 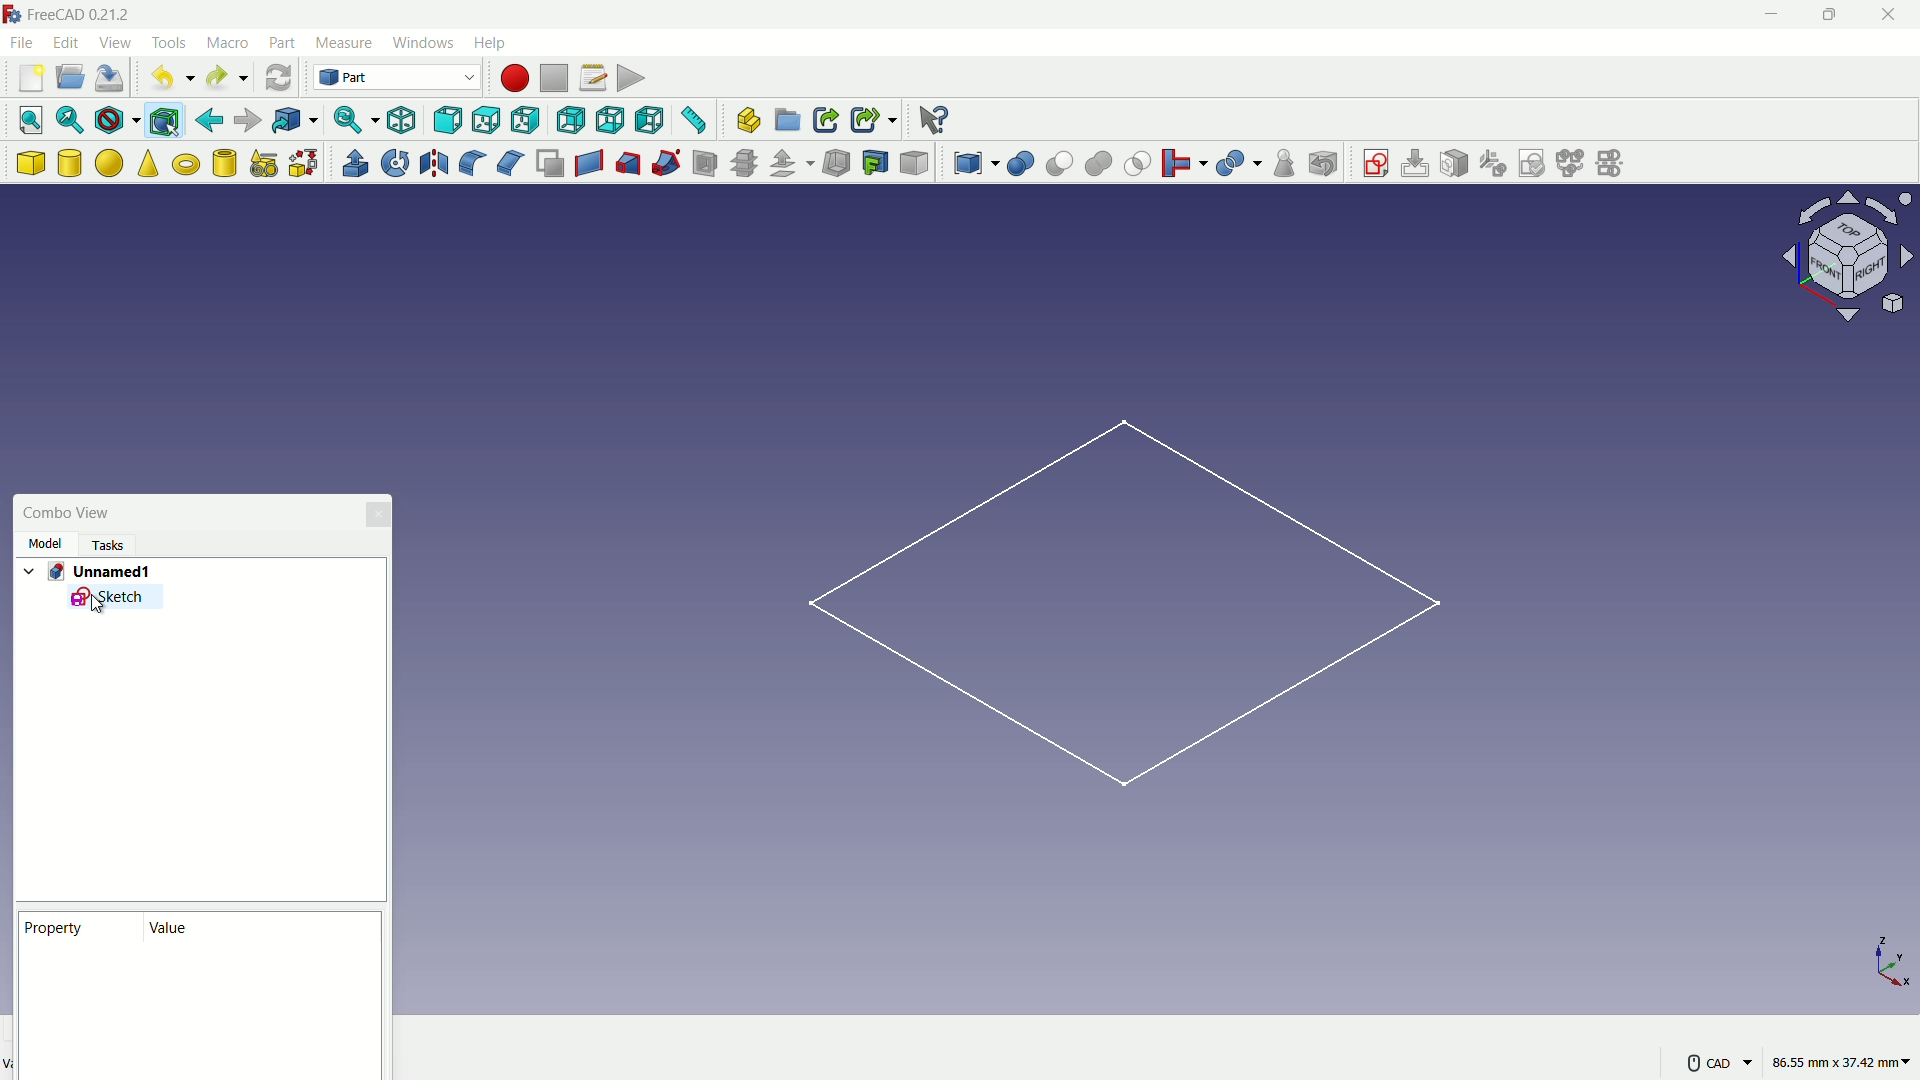 What do you see at coordinates (589, 161) in the screenshot?
I see `create ruled surface` at bounding box center [589, 161].